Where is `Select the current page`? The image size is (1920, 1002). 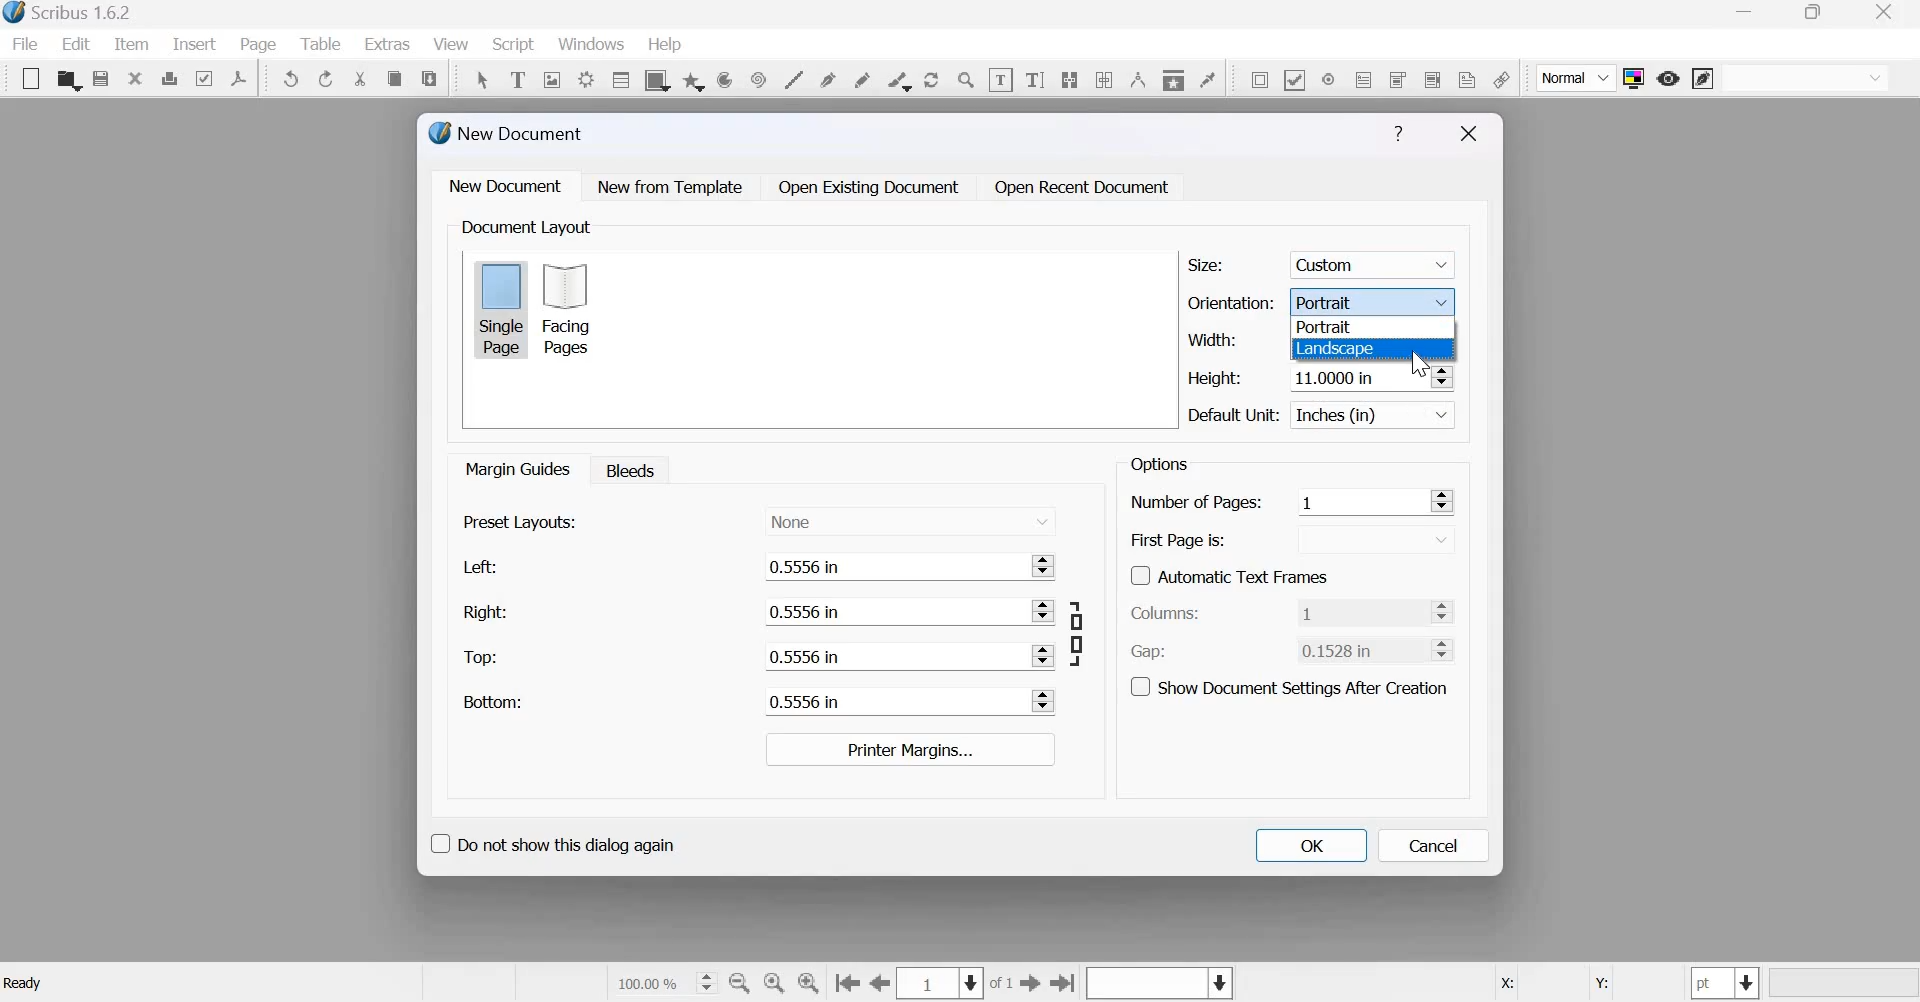
Select the current page is located at coordinates (942, 983).